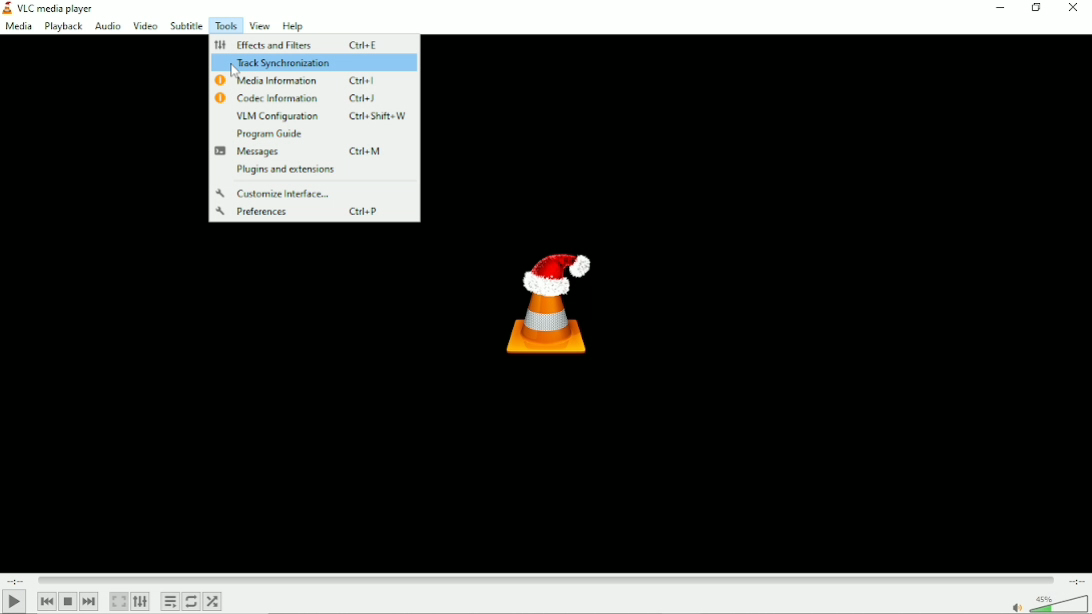 The width and height of the screenshot is (1092, 614). What do you see at coordinates (186, 26) in the screenshot?
I see `Subtitle` at bounding box center [186, 26].